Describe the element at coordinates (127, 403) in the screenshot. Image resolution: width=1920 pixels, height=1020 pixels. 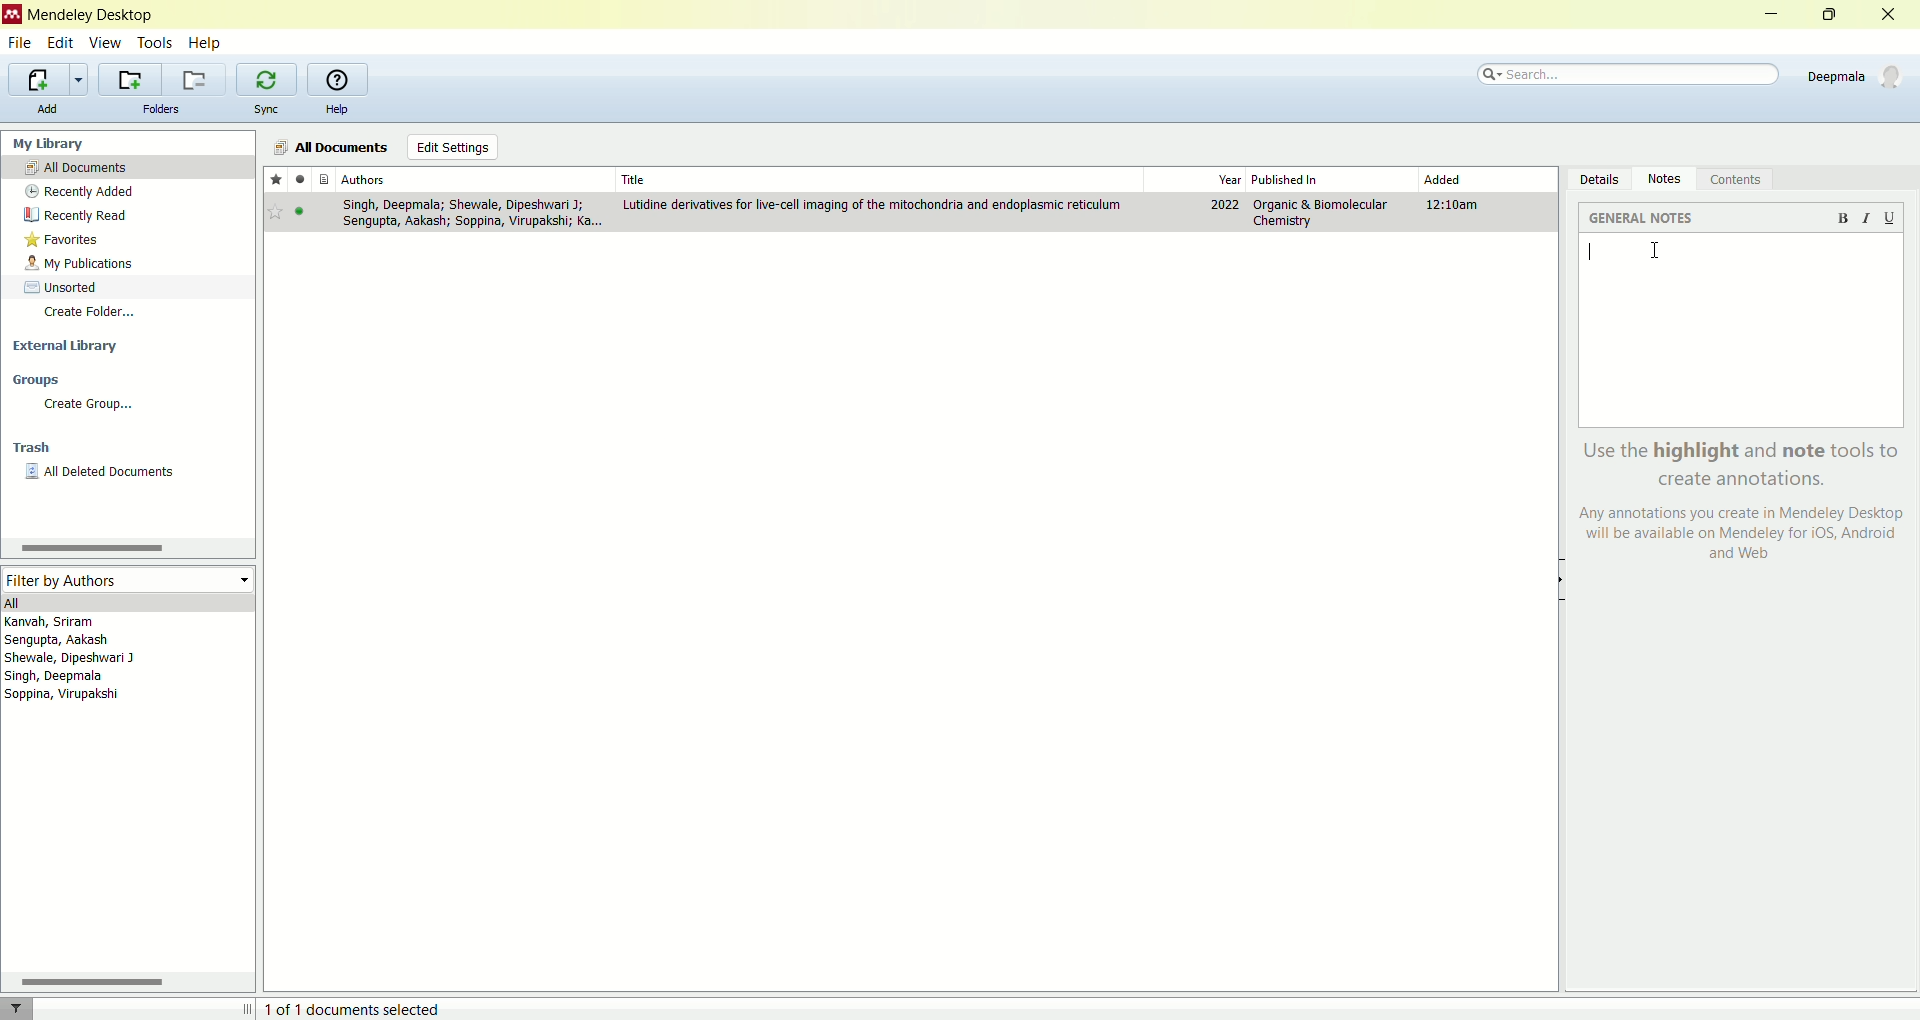
I see `create group` at that location.